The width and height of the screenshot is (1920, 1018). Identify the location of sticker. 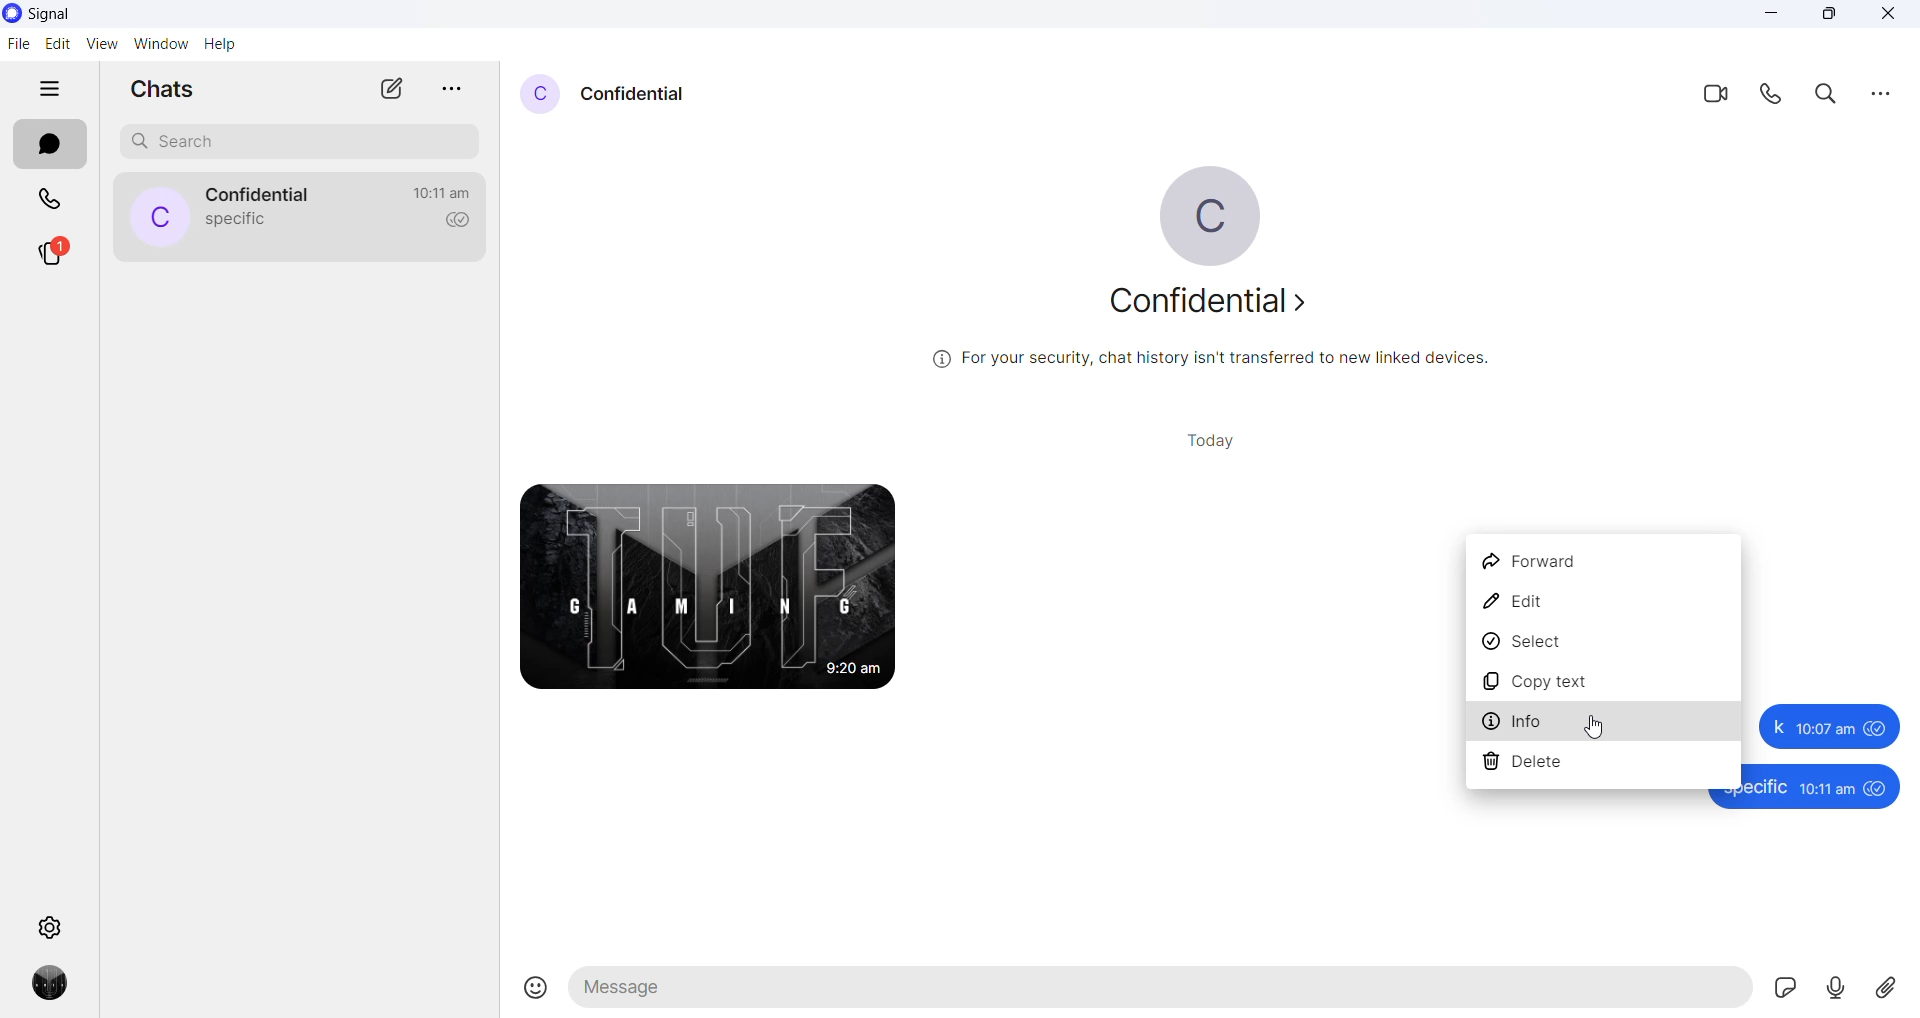
(1784, 989).